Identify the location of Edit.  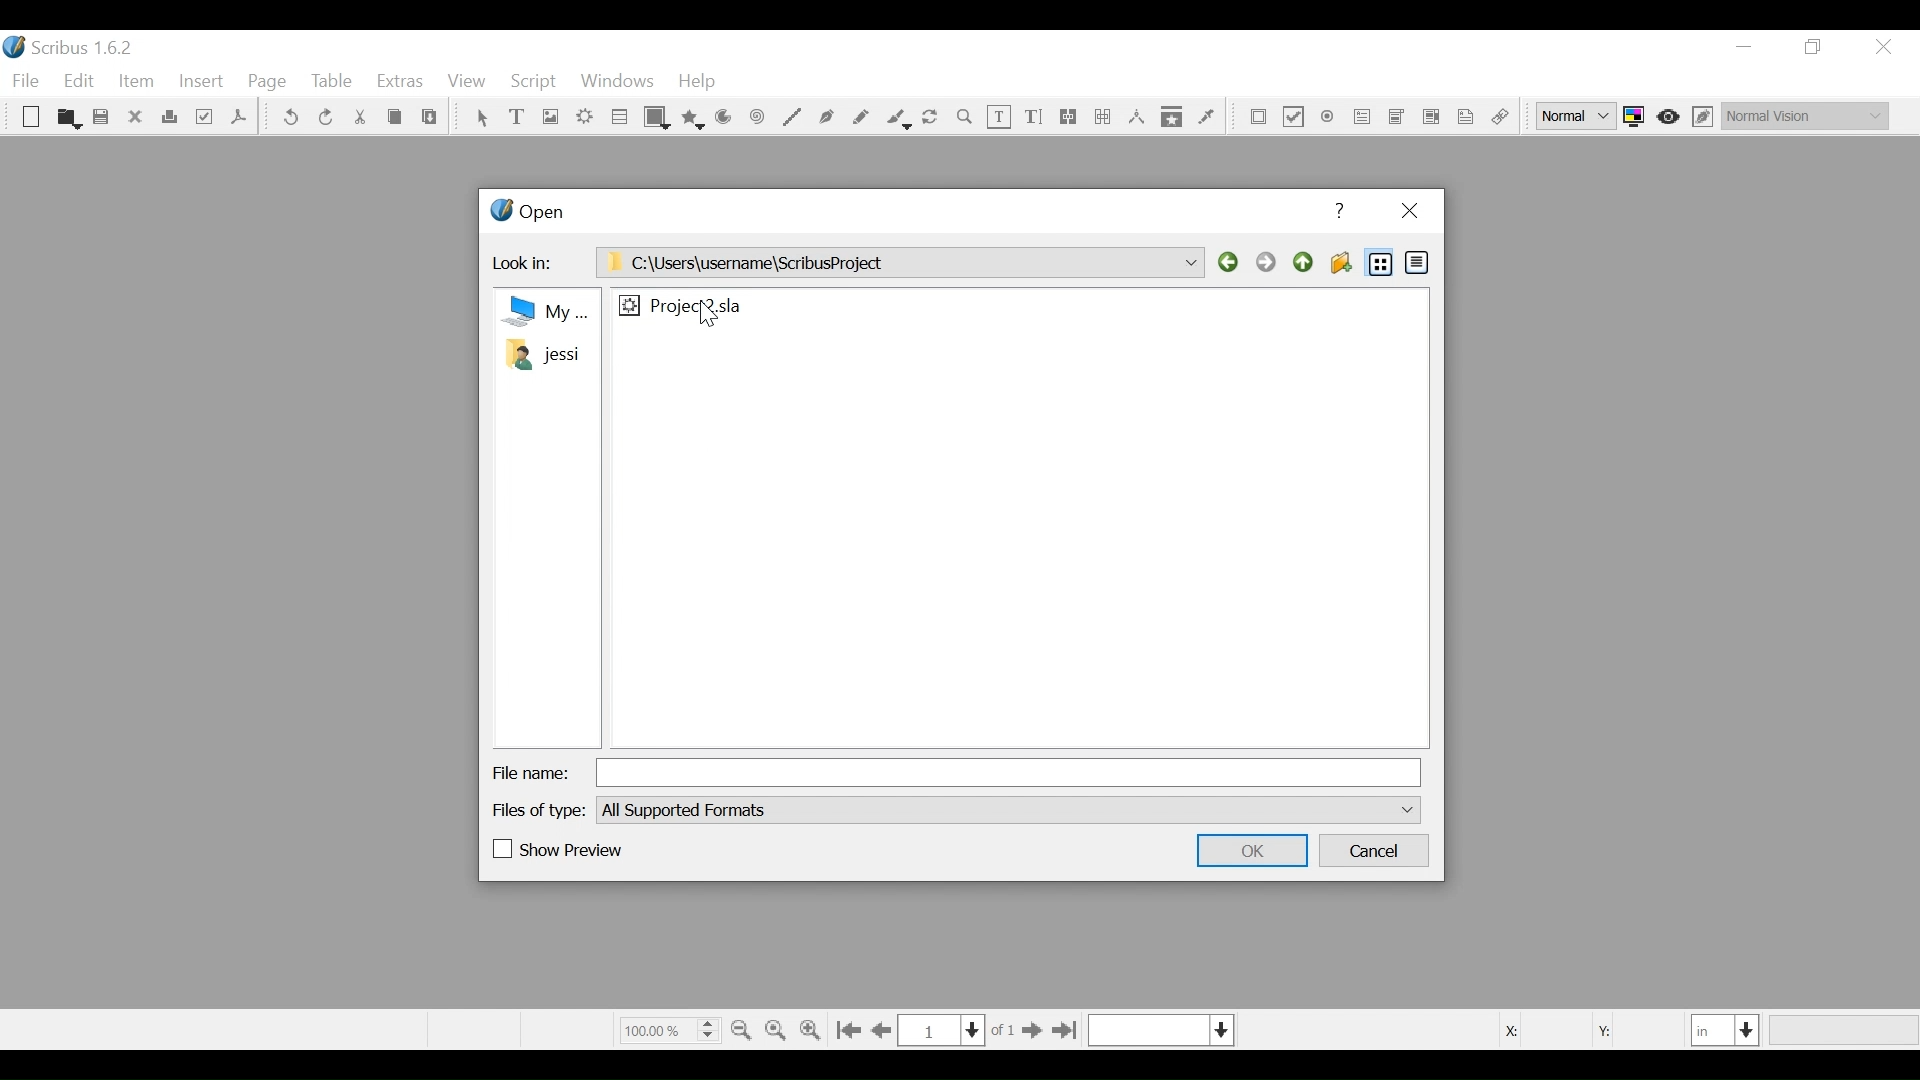
(81, 82).